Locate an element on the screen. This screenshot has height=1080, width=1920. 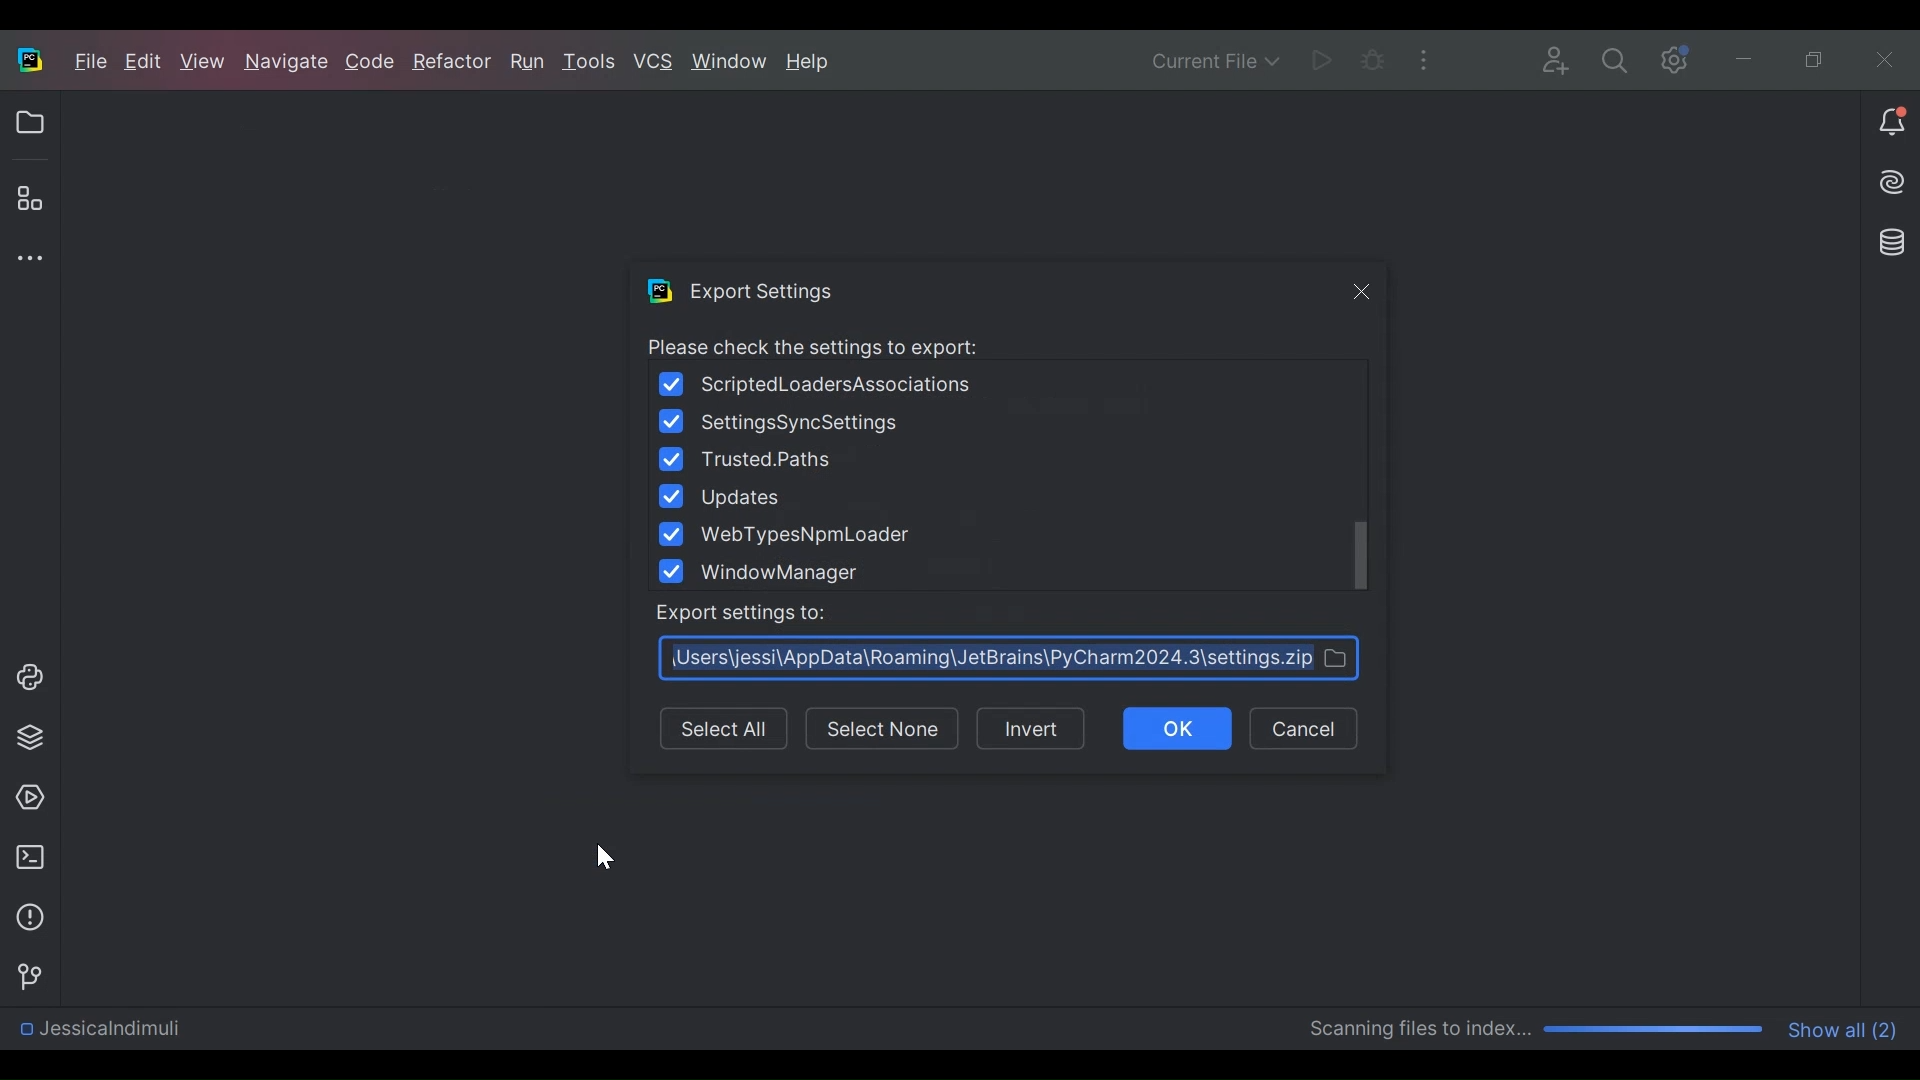
Run is located at coordinates (530, 62).